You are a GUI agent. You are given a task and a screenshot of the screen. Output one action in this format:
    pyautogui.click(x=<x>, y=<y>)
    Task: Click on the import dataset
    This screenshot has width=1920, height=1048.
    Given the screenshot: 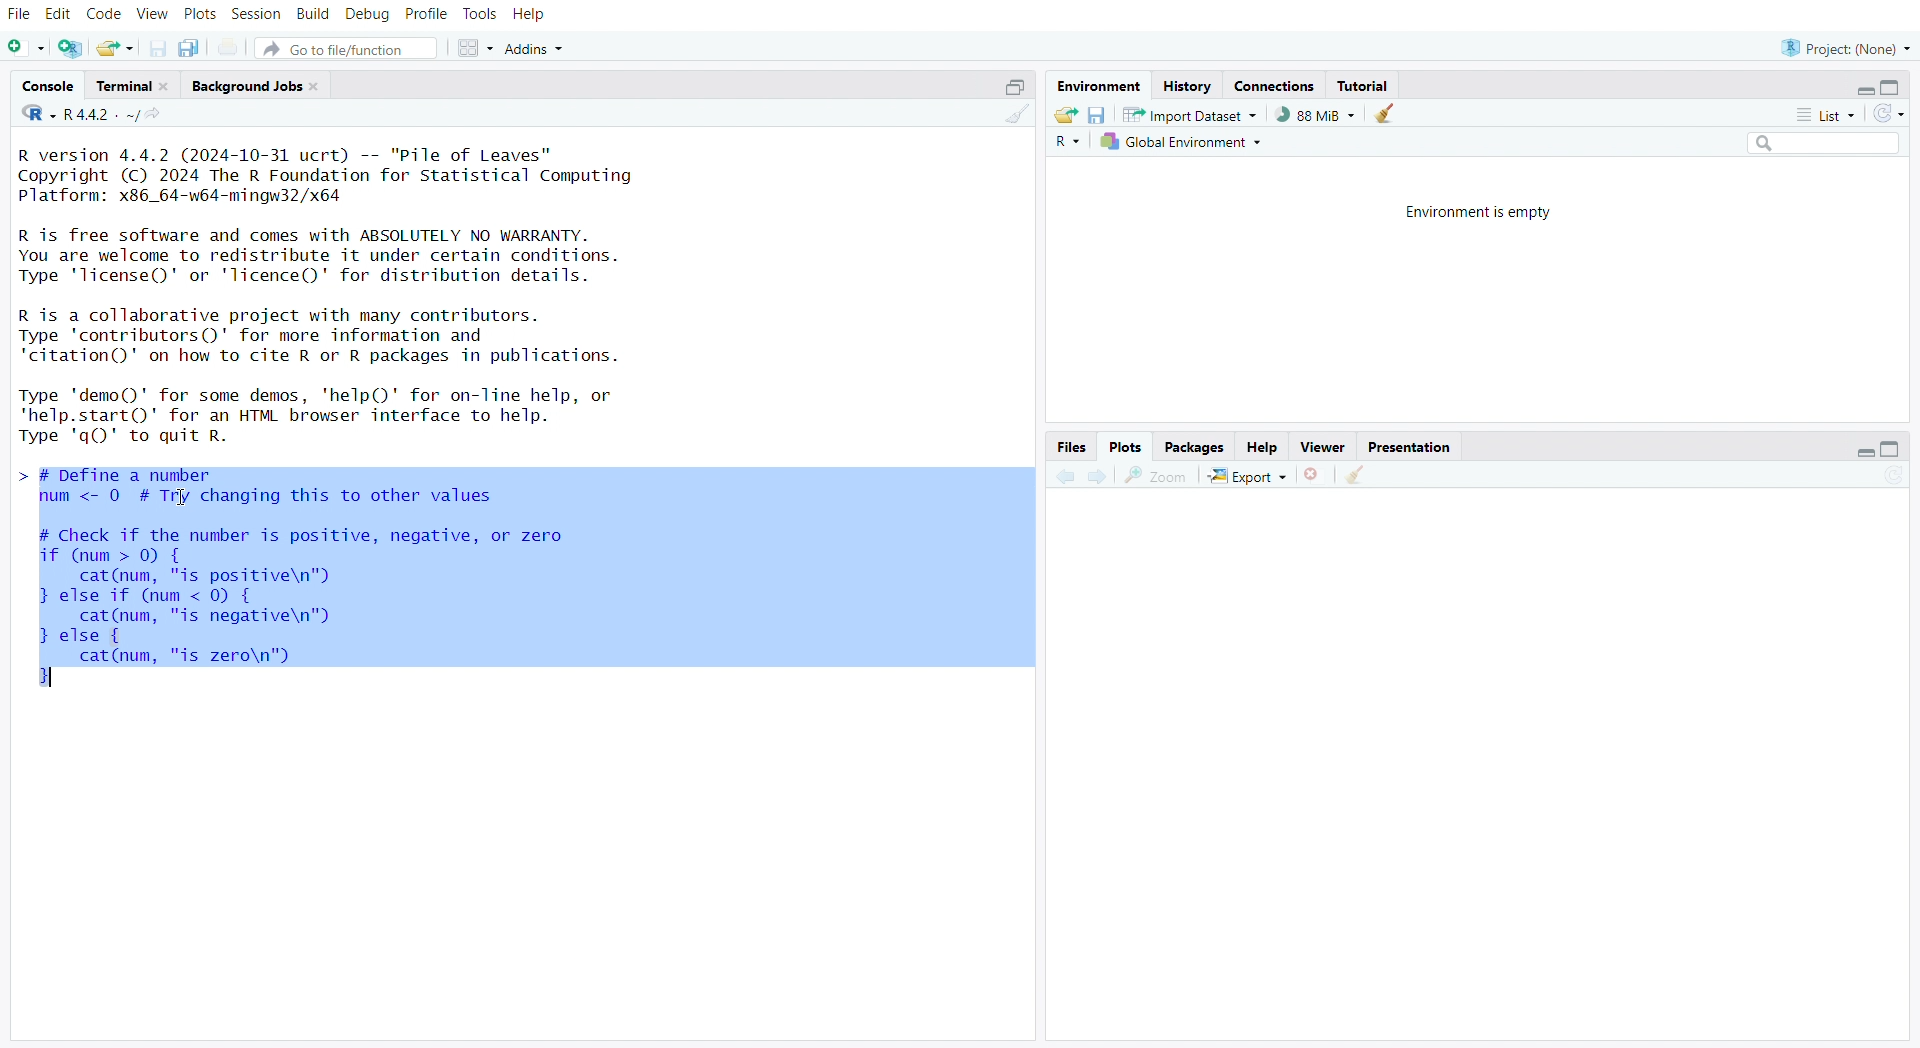 What is the action you would take?
    pyautogui.click(x=1189, y=115)
    